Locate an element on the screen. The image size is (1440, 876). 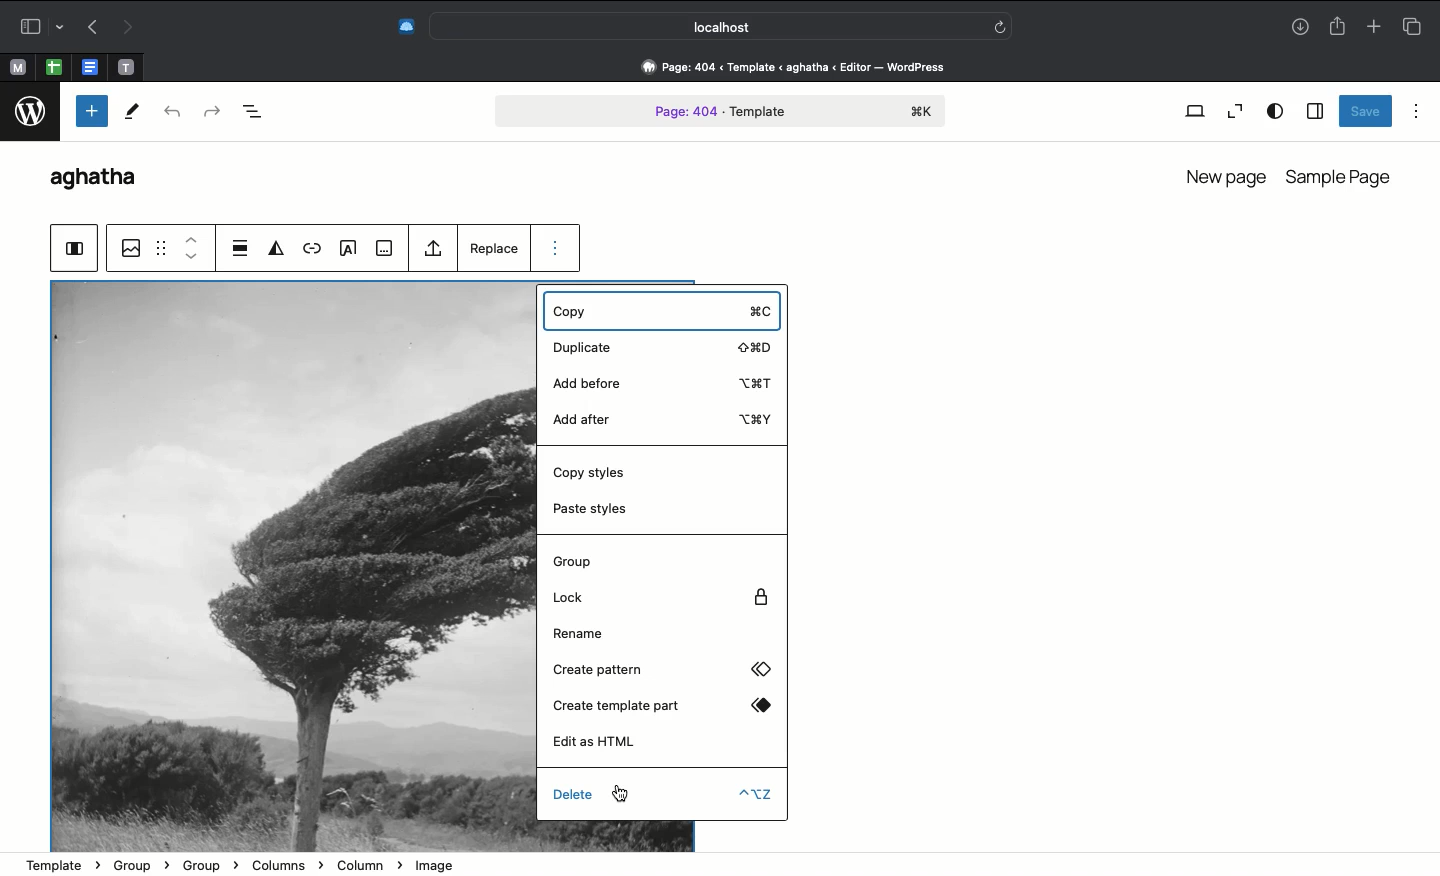
Add after is located at coordinates (658, 417).